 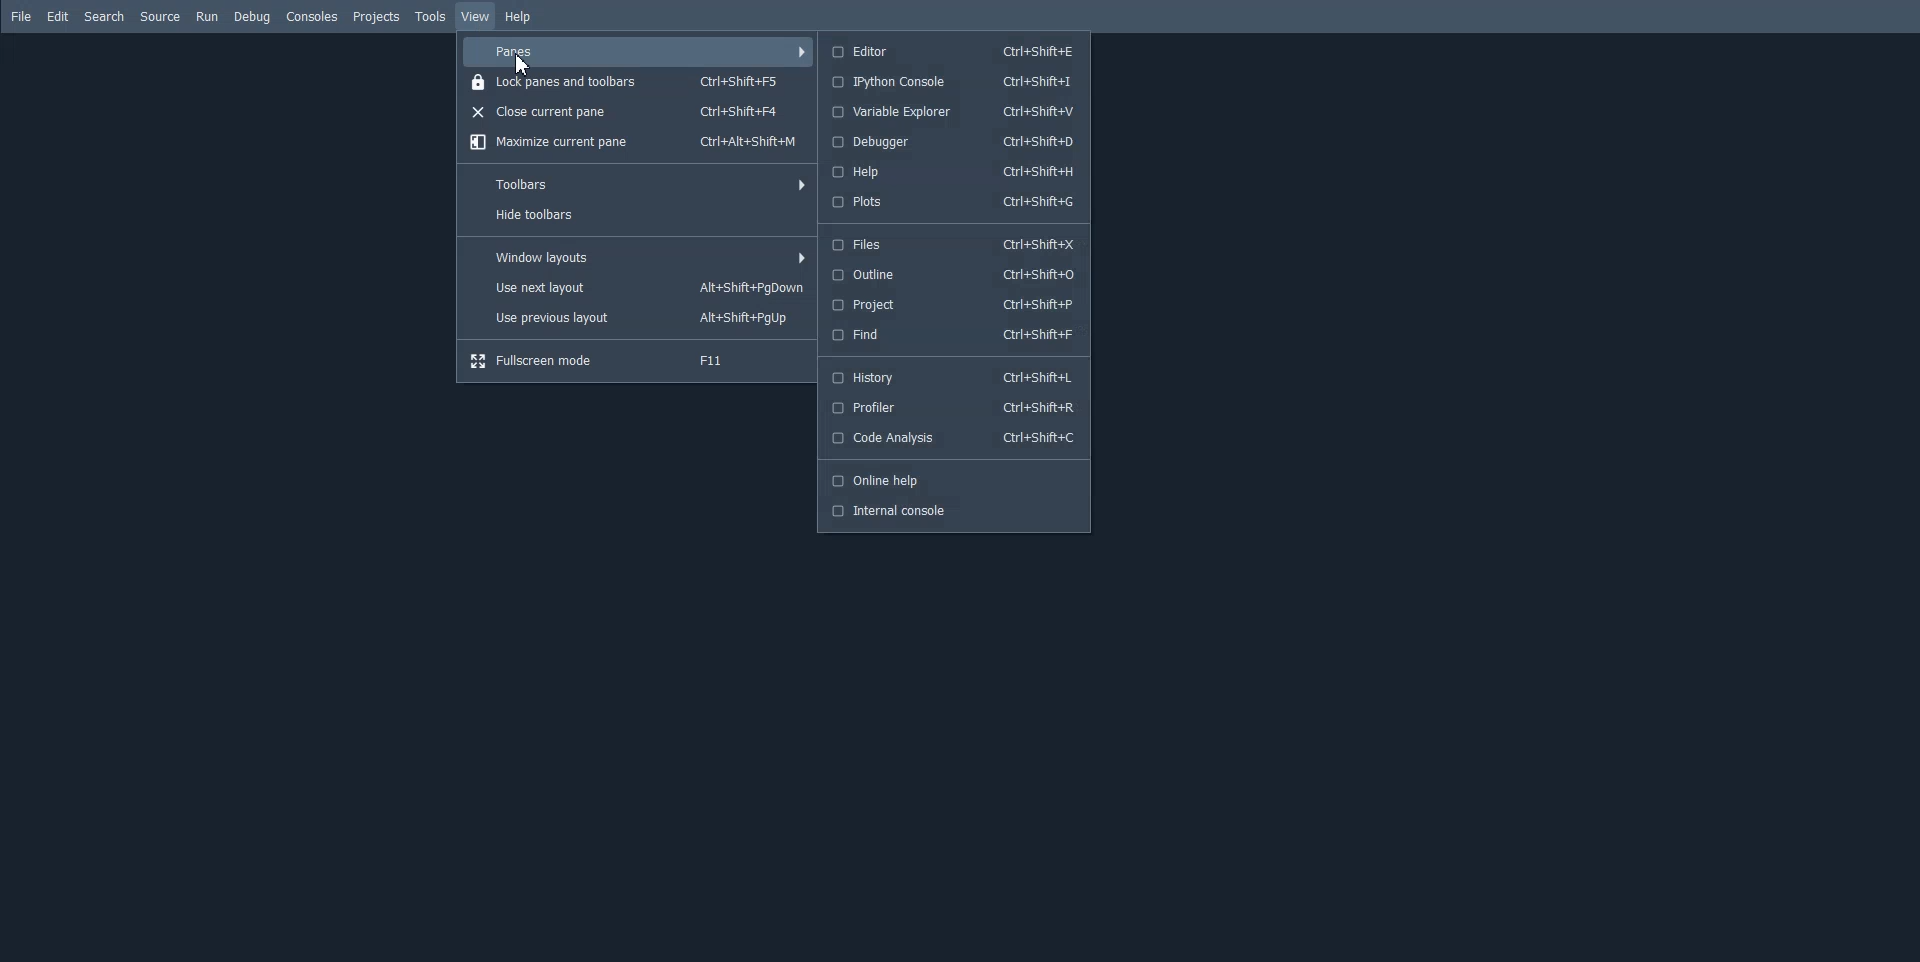 I want to click on Projects, so click(x=375, y=17).